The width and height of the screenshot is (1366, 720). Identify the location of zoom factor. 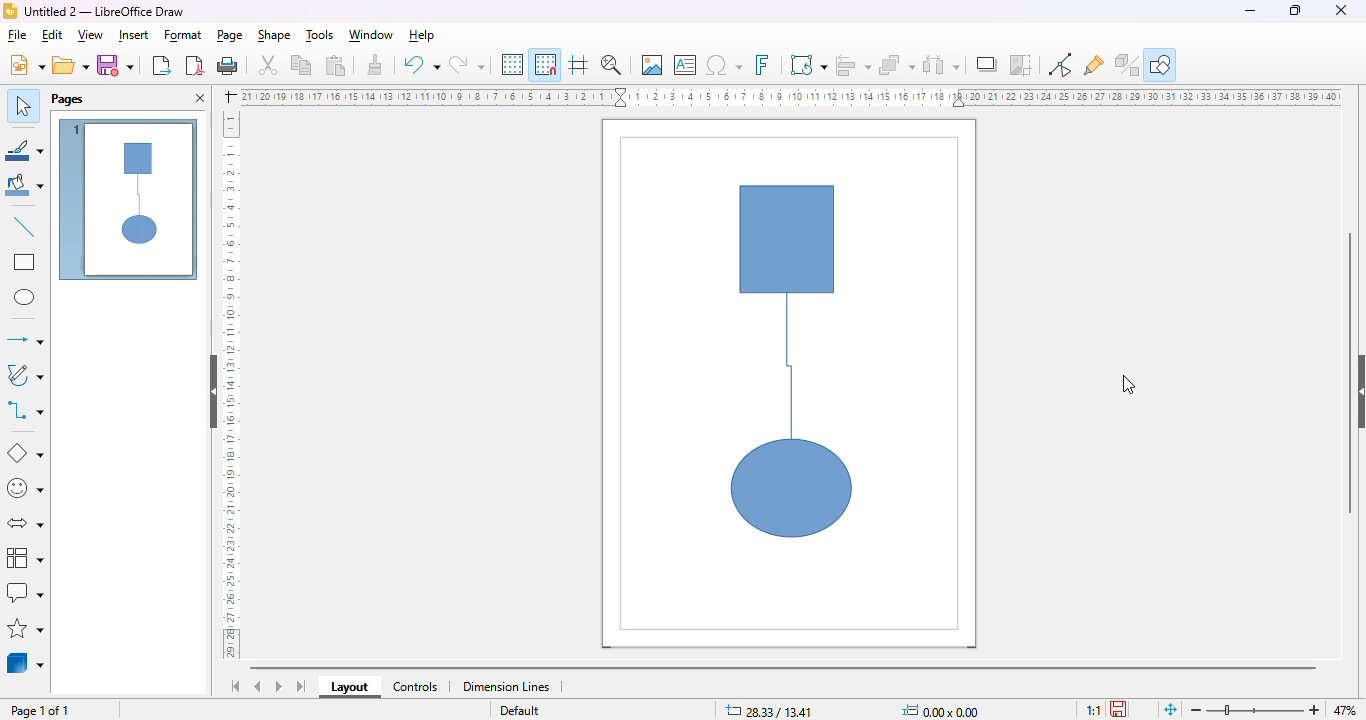
(1346, 709).